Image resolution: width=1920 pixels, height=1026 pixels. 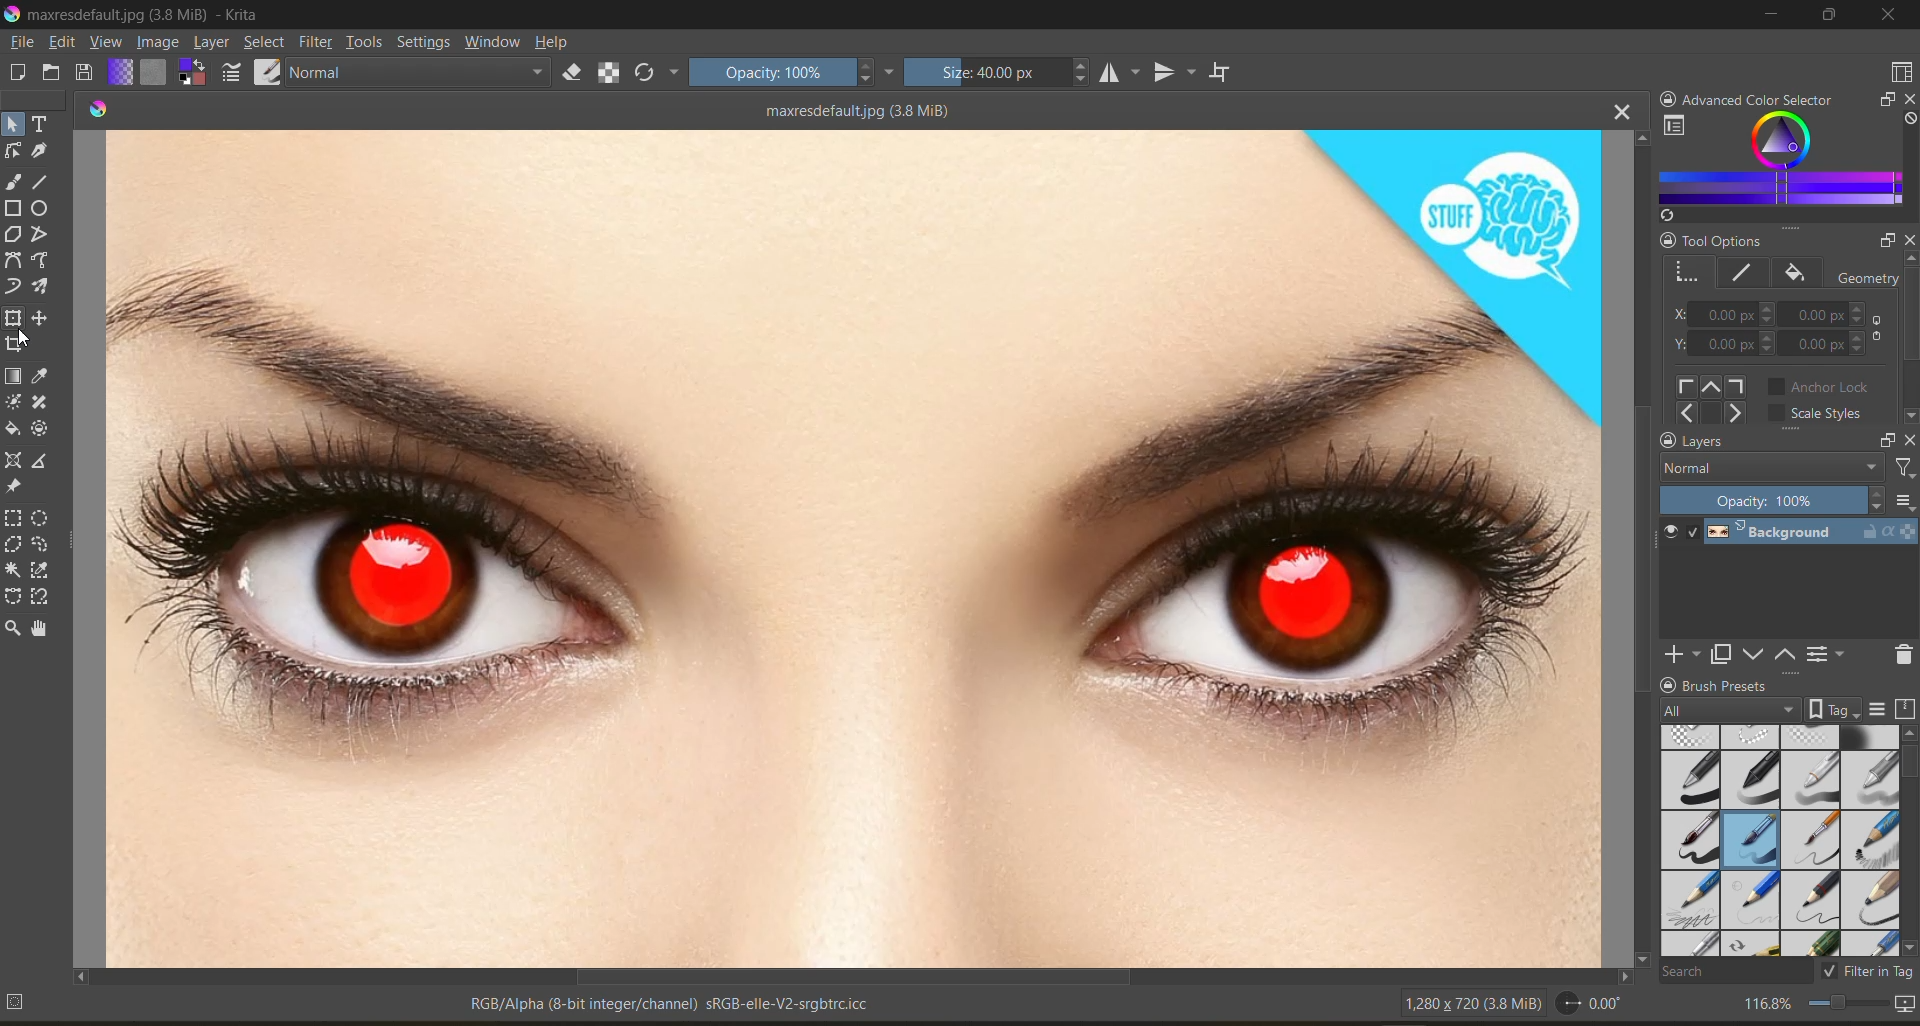 I want to click on rotate canvas, so click(x=1595, y=1007).